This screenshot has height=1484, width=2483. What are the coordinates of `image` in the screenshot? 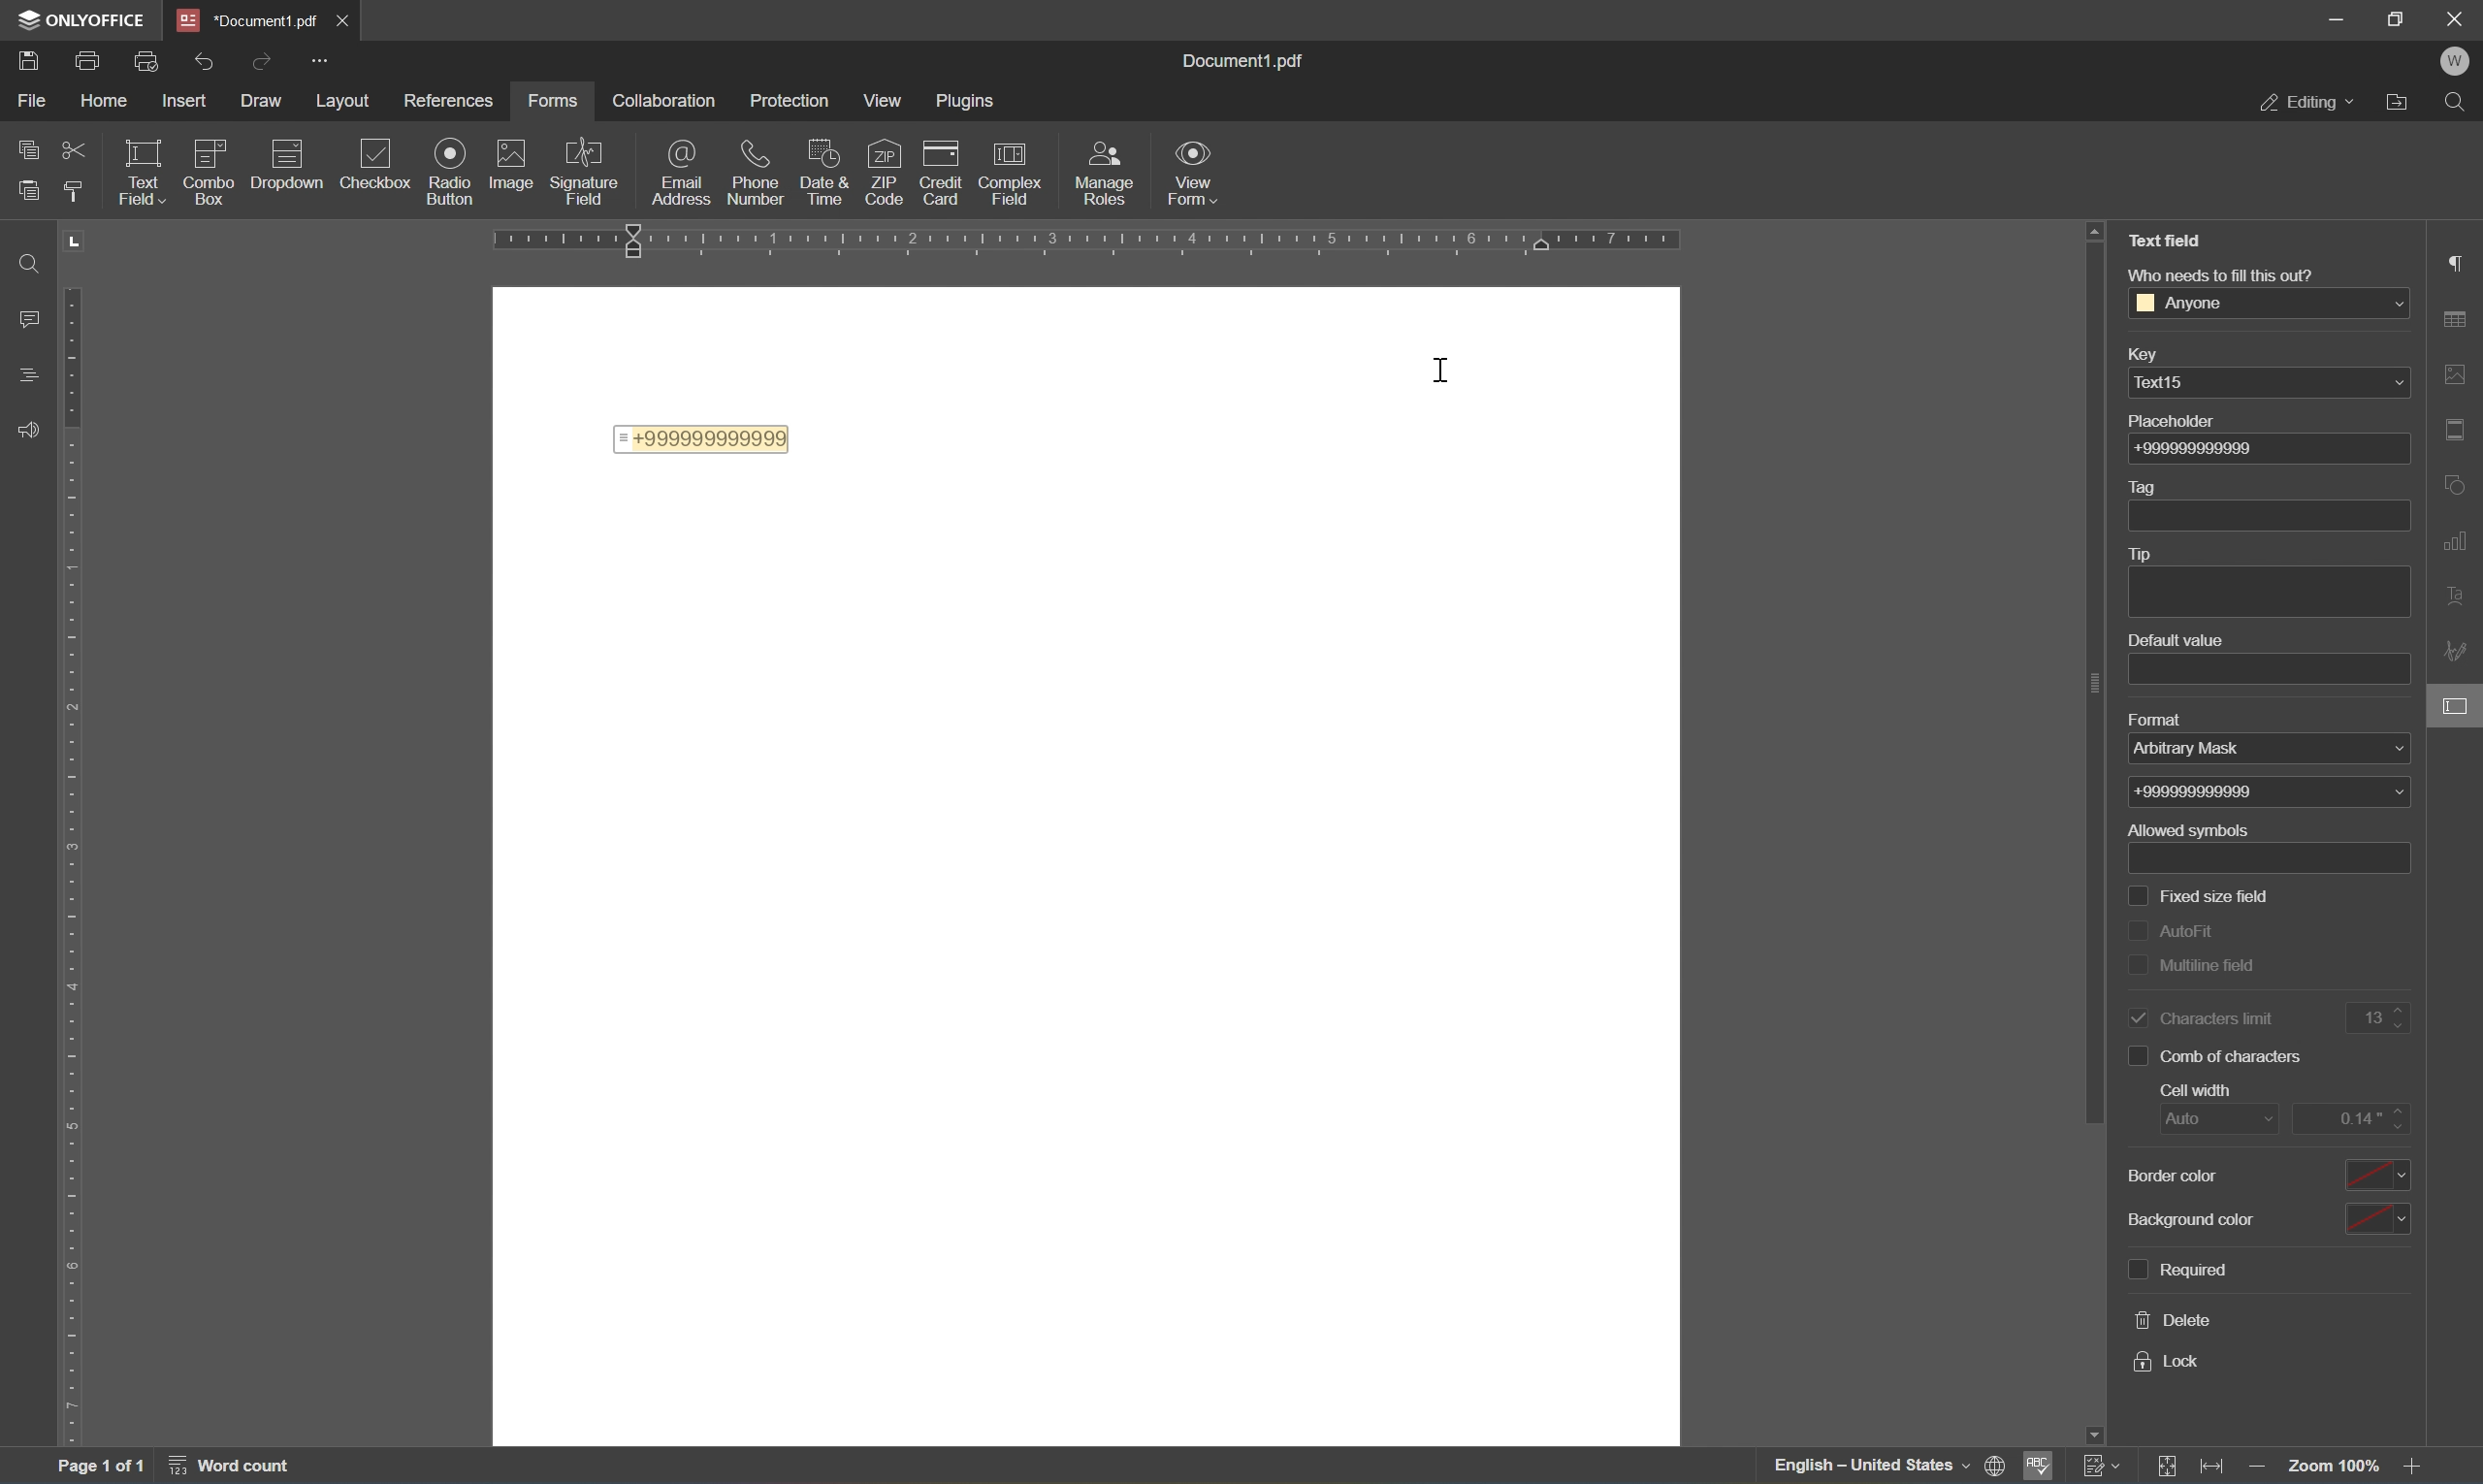 It's located at (516, 167).